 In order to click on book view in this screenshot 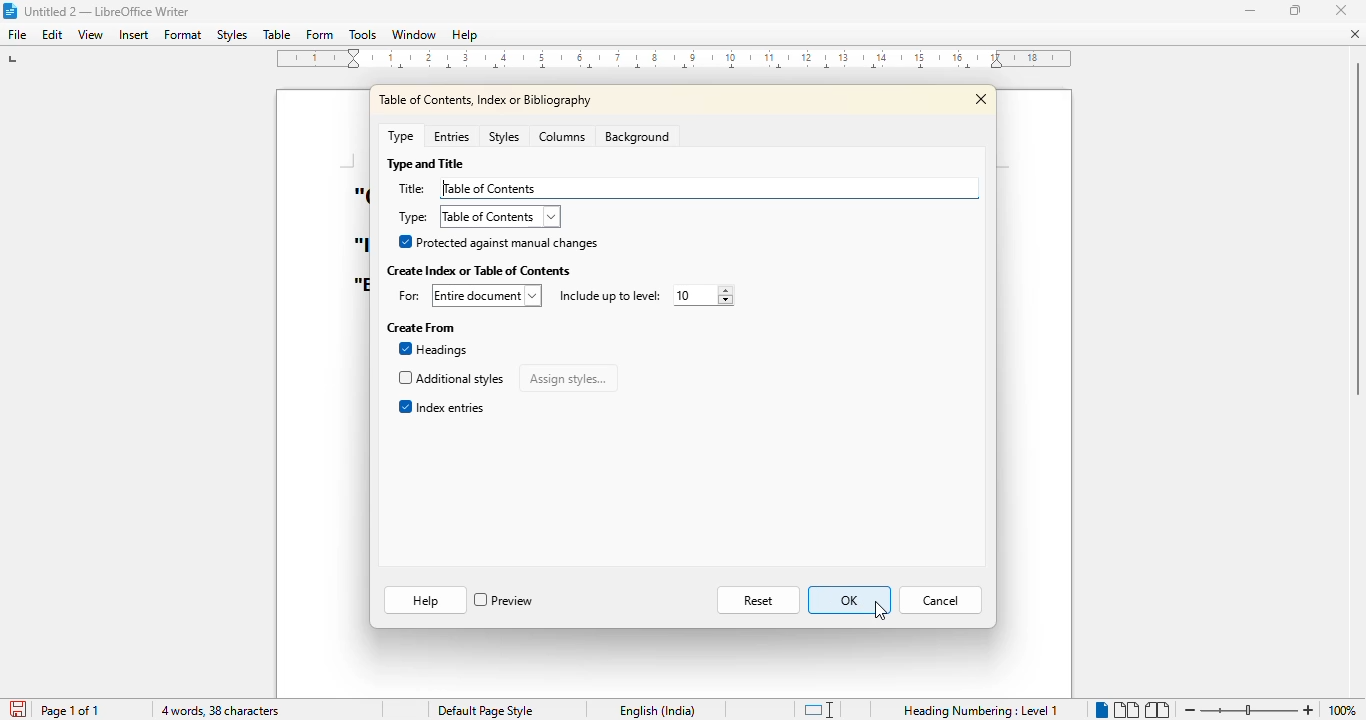, I will do `click(1157, 710)`.